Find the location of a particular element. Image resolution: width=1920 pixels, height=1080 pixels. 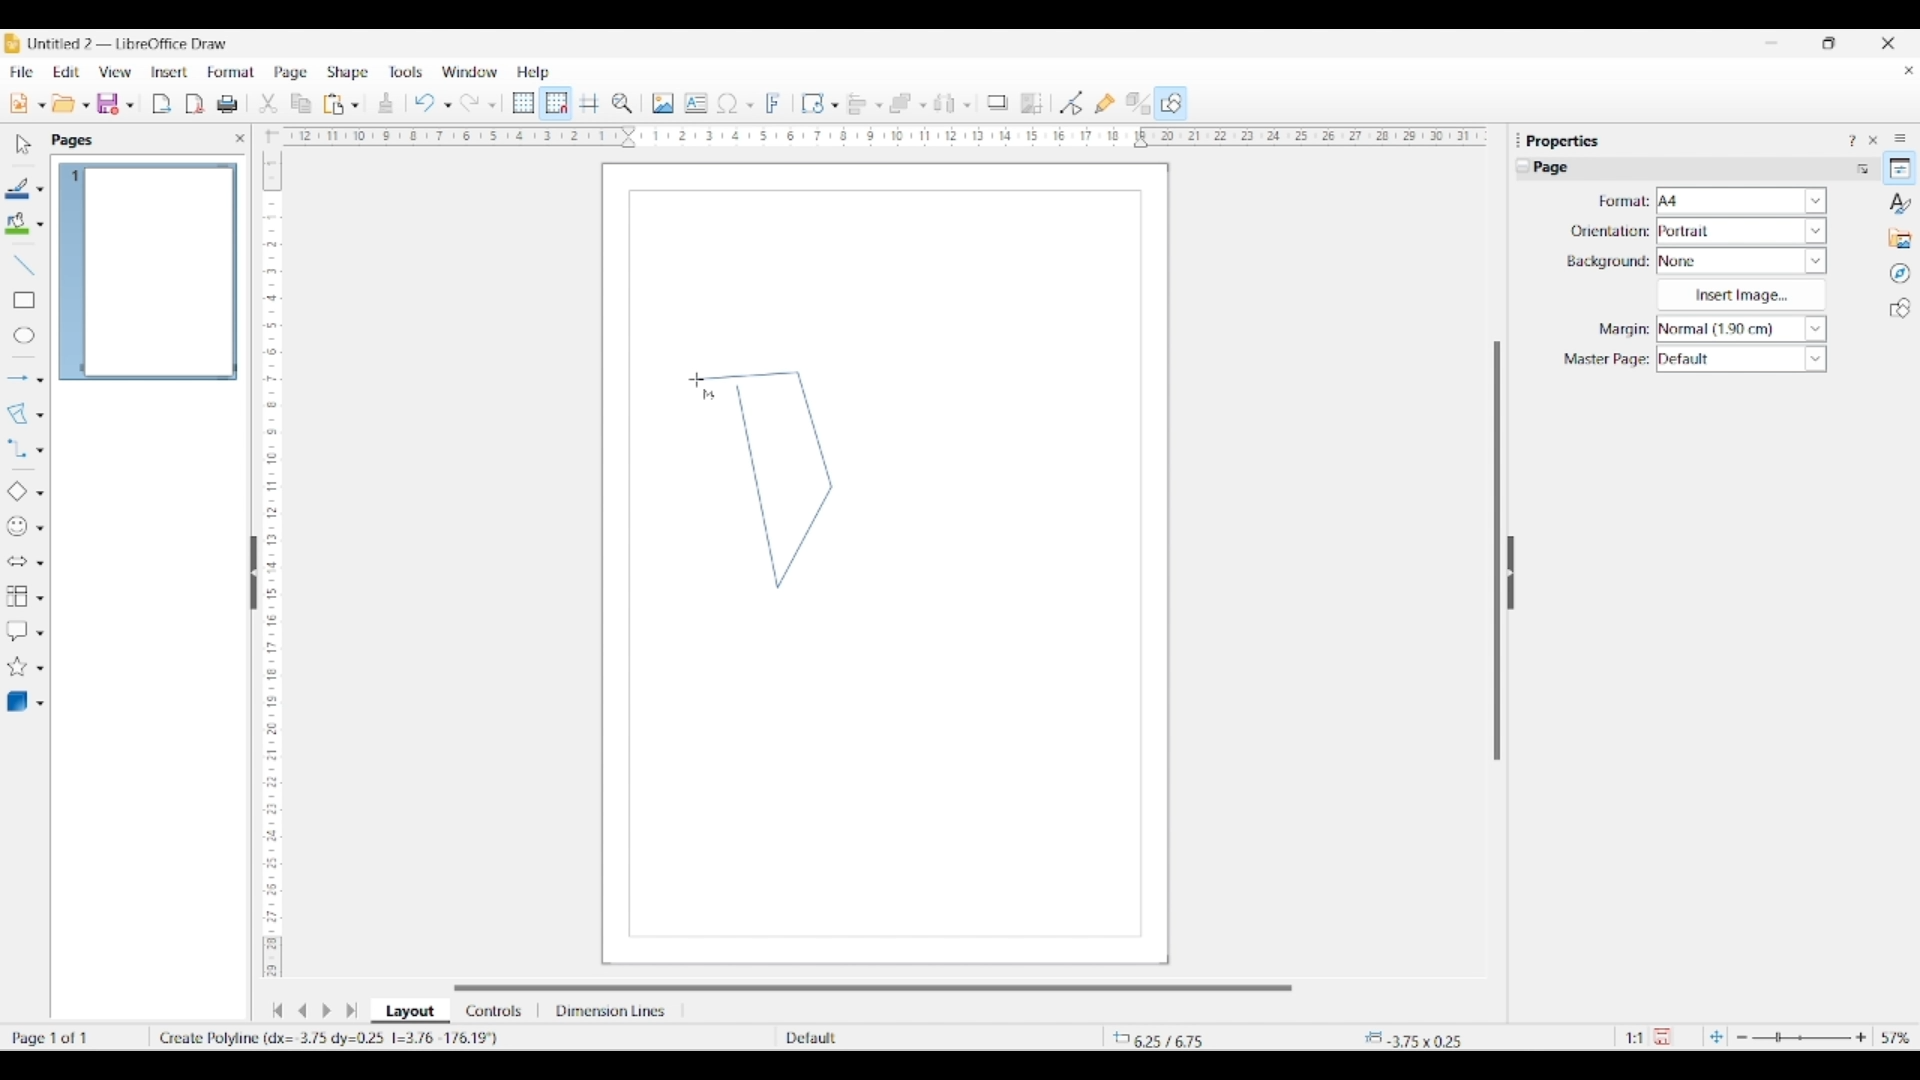

Help is located at coordinates (534, 73).